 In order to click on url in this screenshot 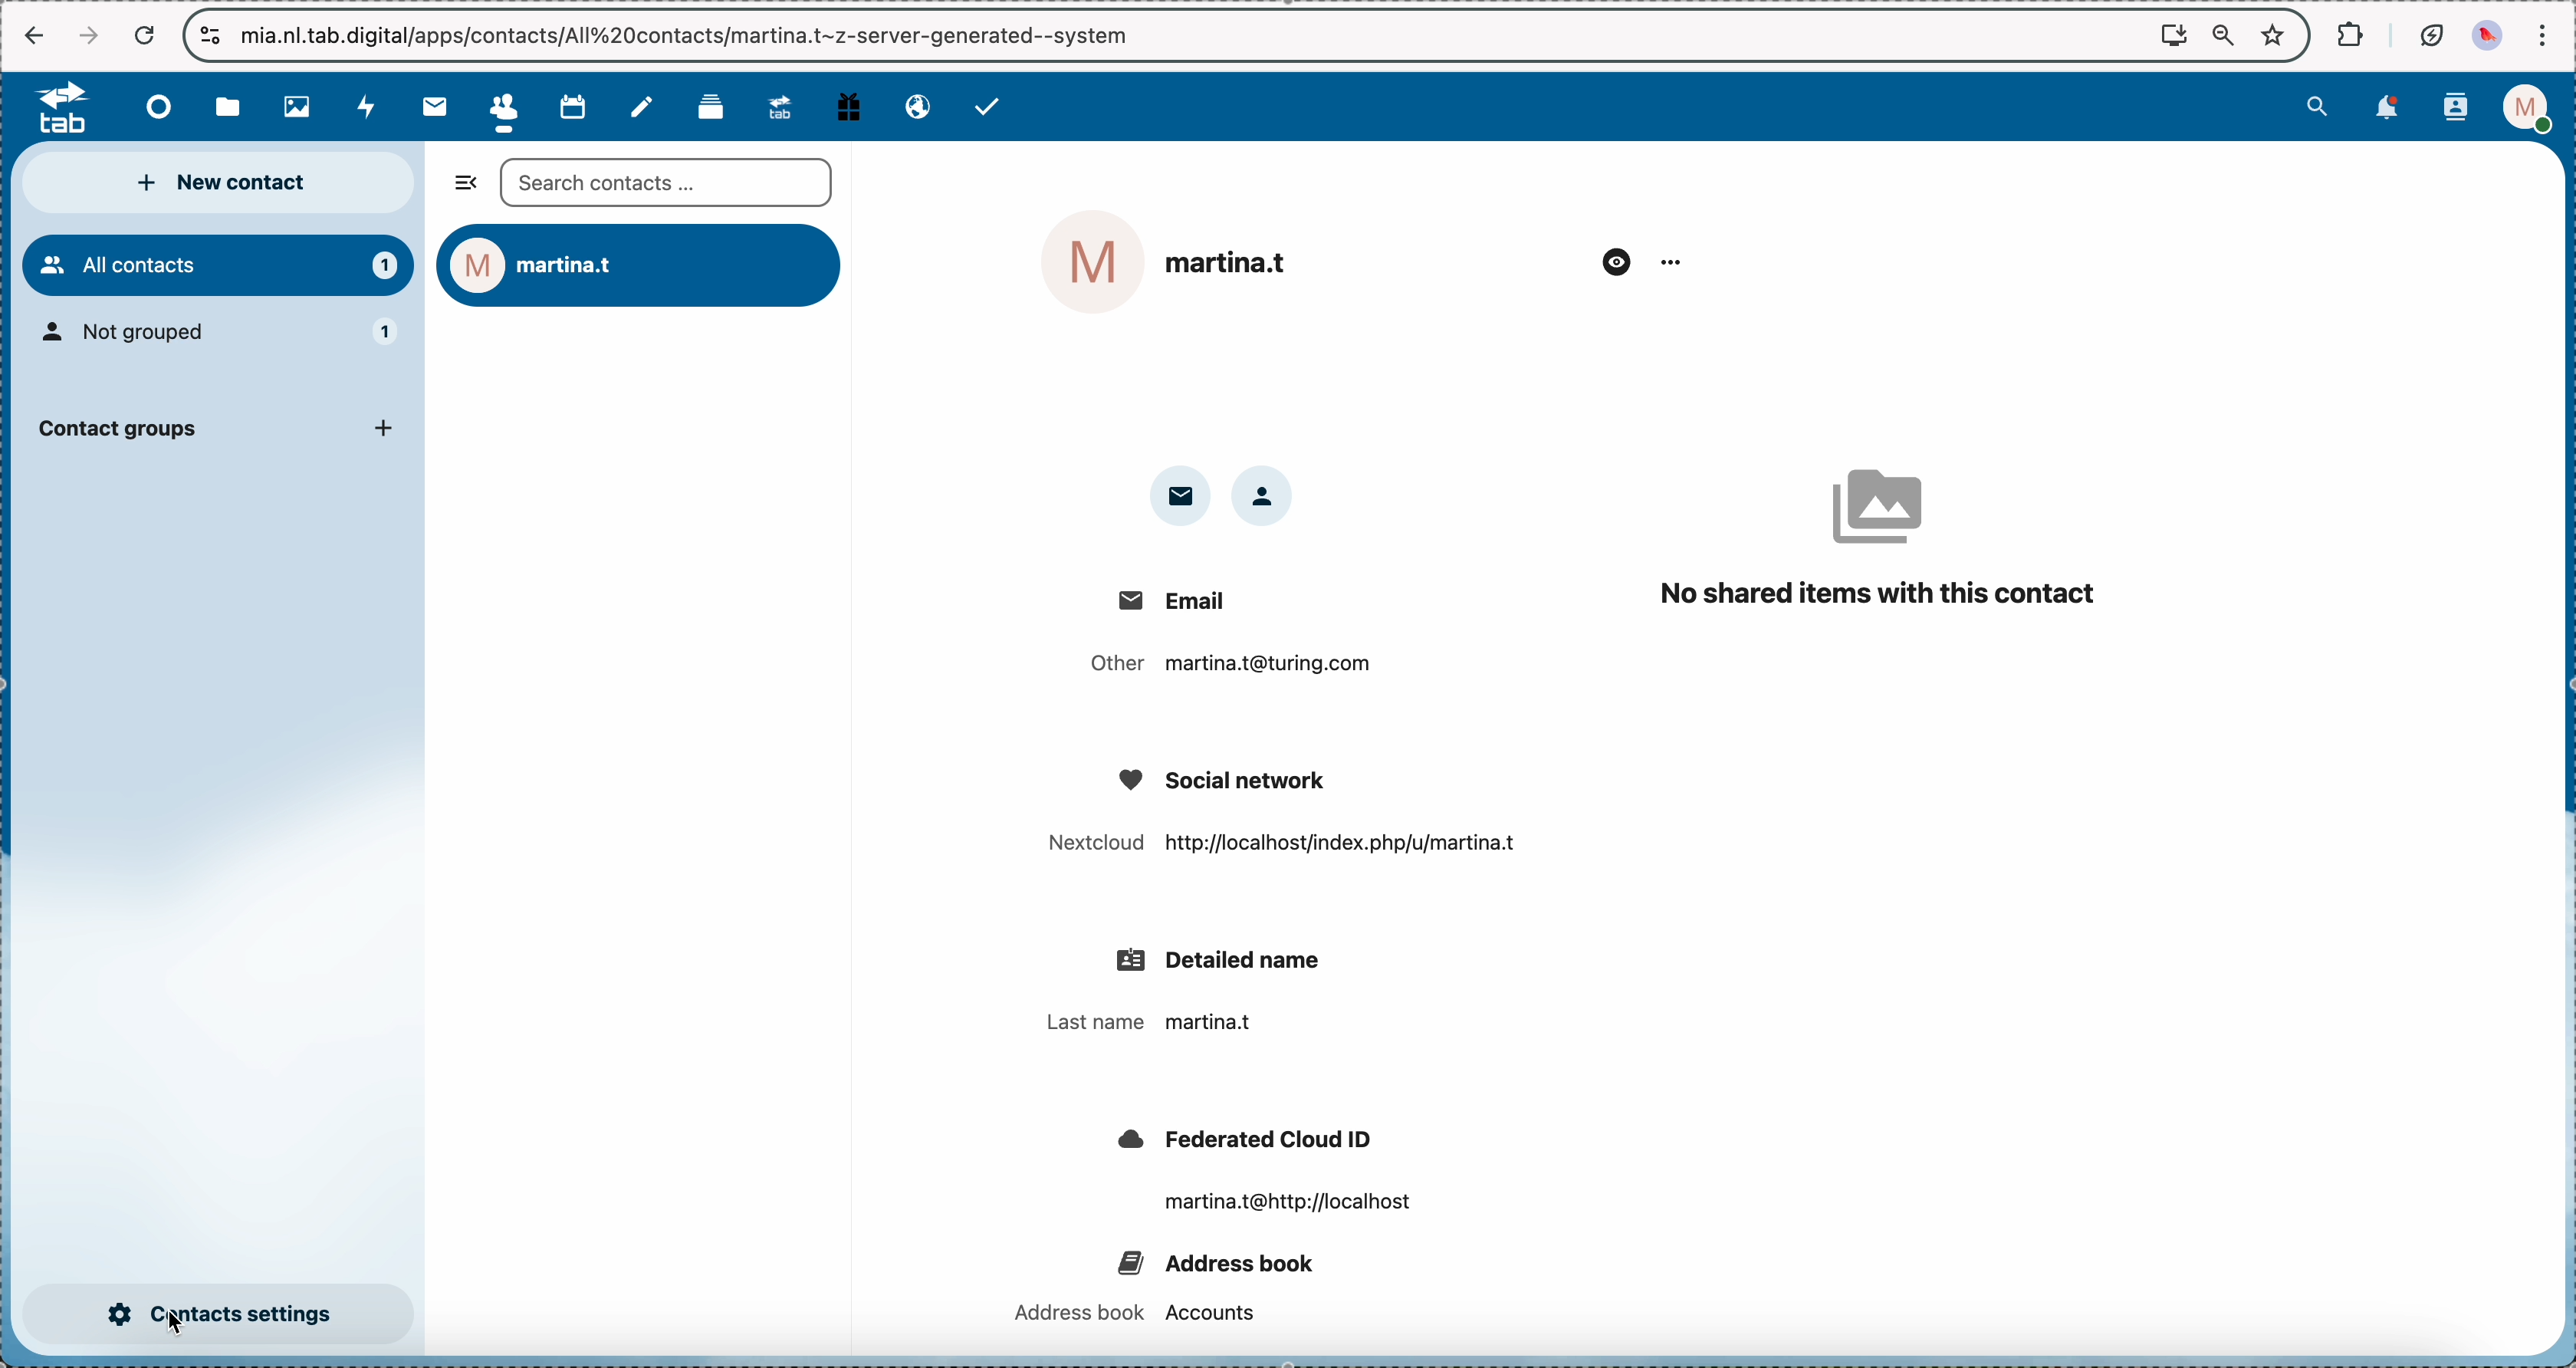, I will do `click(420, 38)`.